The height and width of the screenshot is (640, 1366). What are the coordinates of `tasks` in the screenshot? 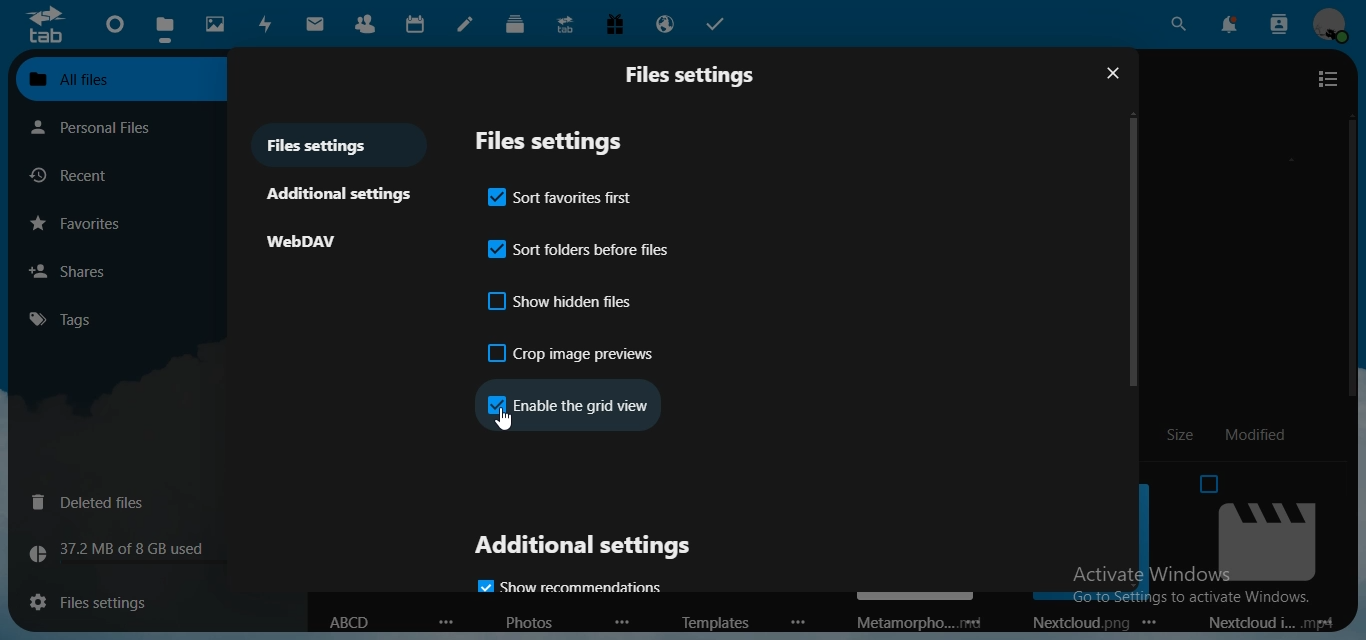 It's located at (721, 24).